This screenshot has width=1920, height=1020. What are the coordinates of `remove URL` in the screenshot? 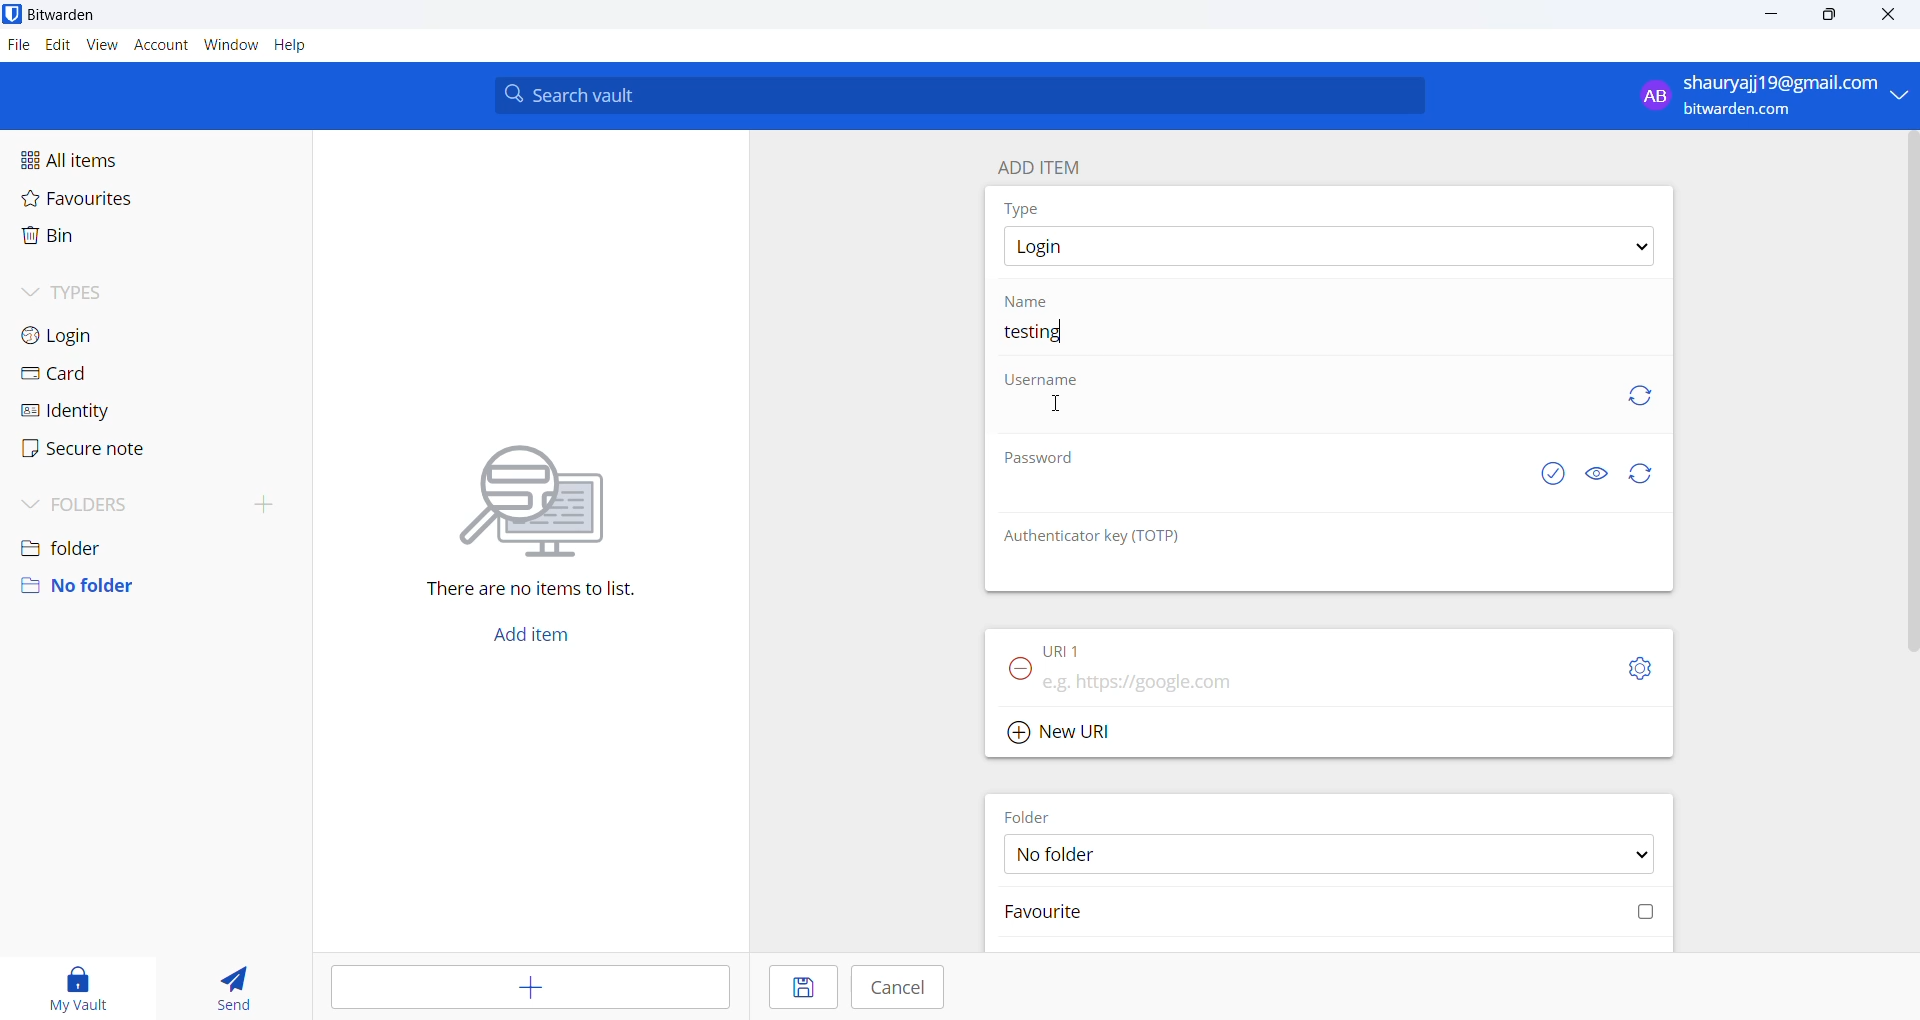 It's located at (1021, 670).